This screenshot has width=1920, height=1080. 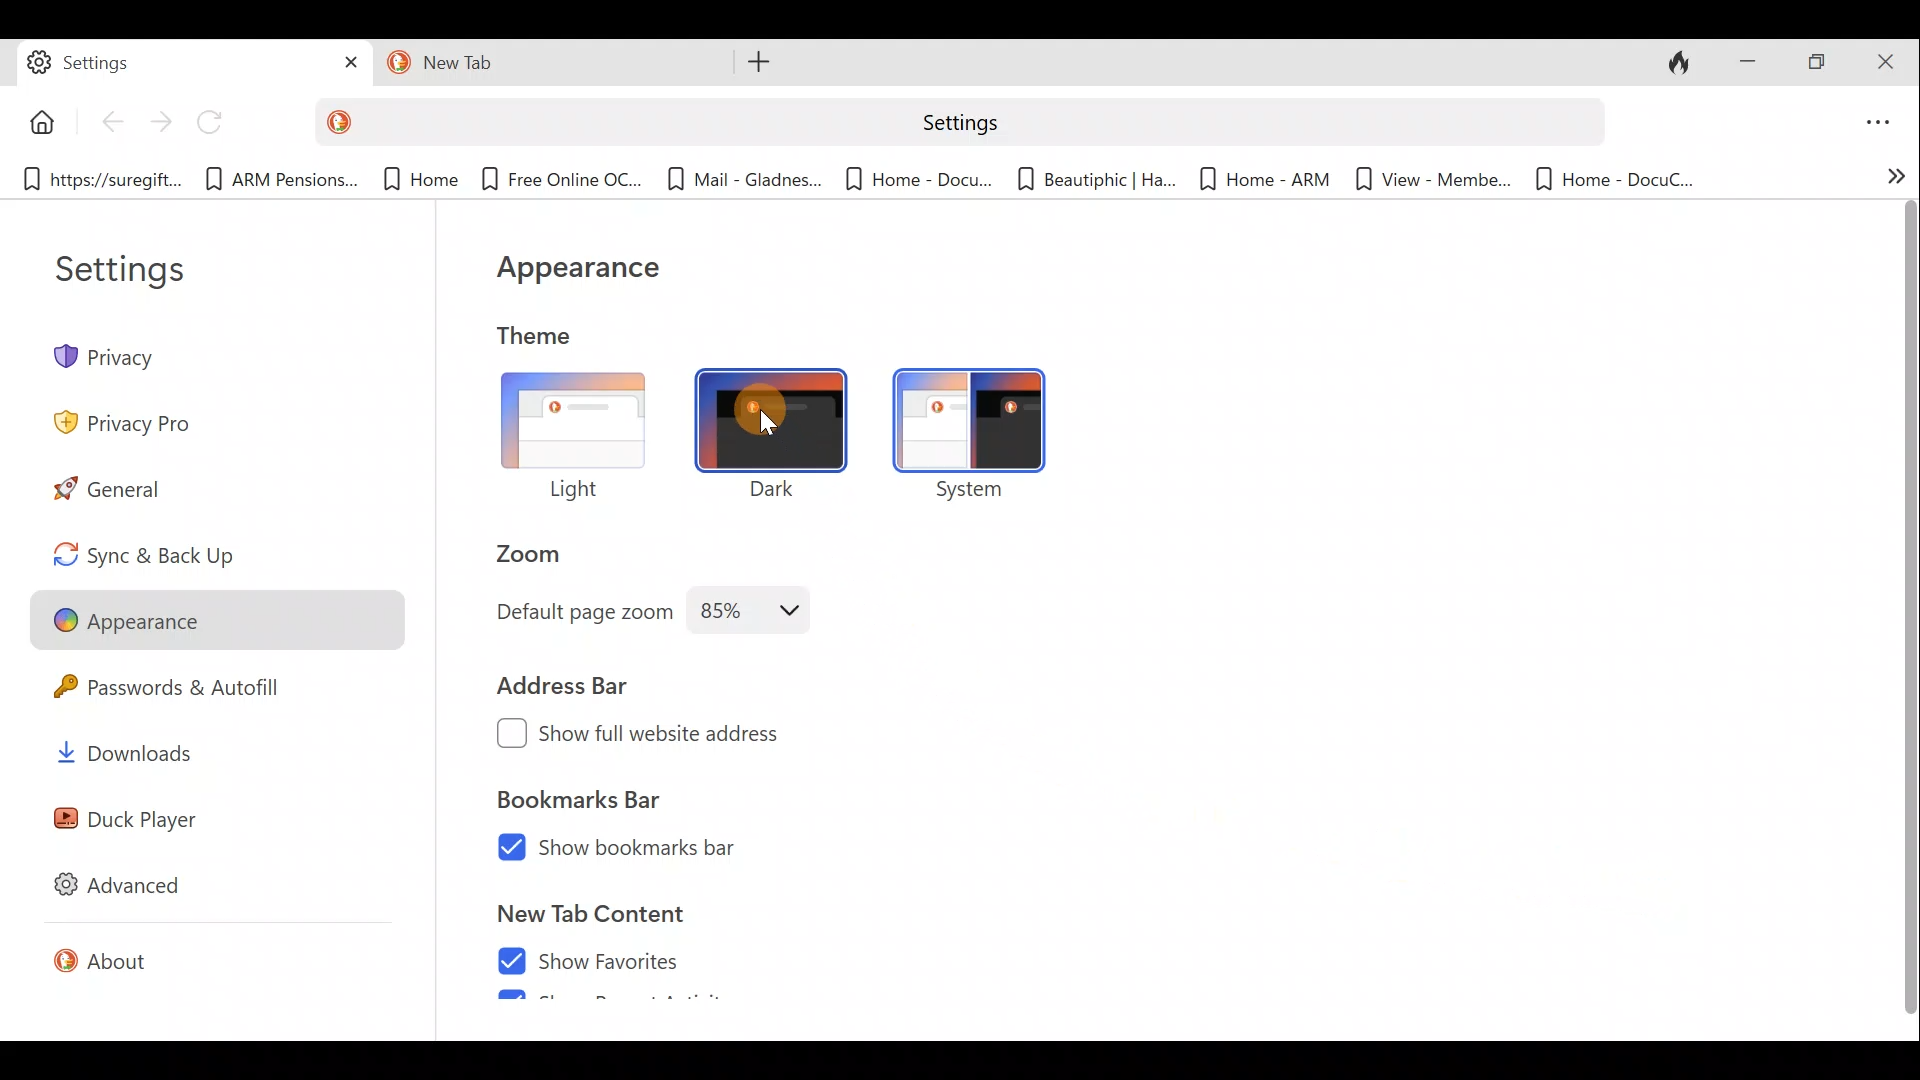 What do you see at coordinates (345, 121) in the screenshot?
I see `DuckDuckGo logo` at bounding box center [345, 121].